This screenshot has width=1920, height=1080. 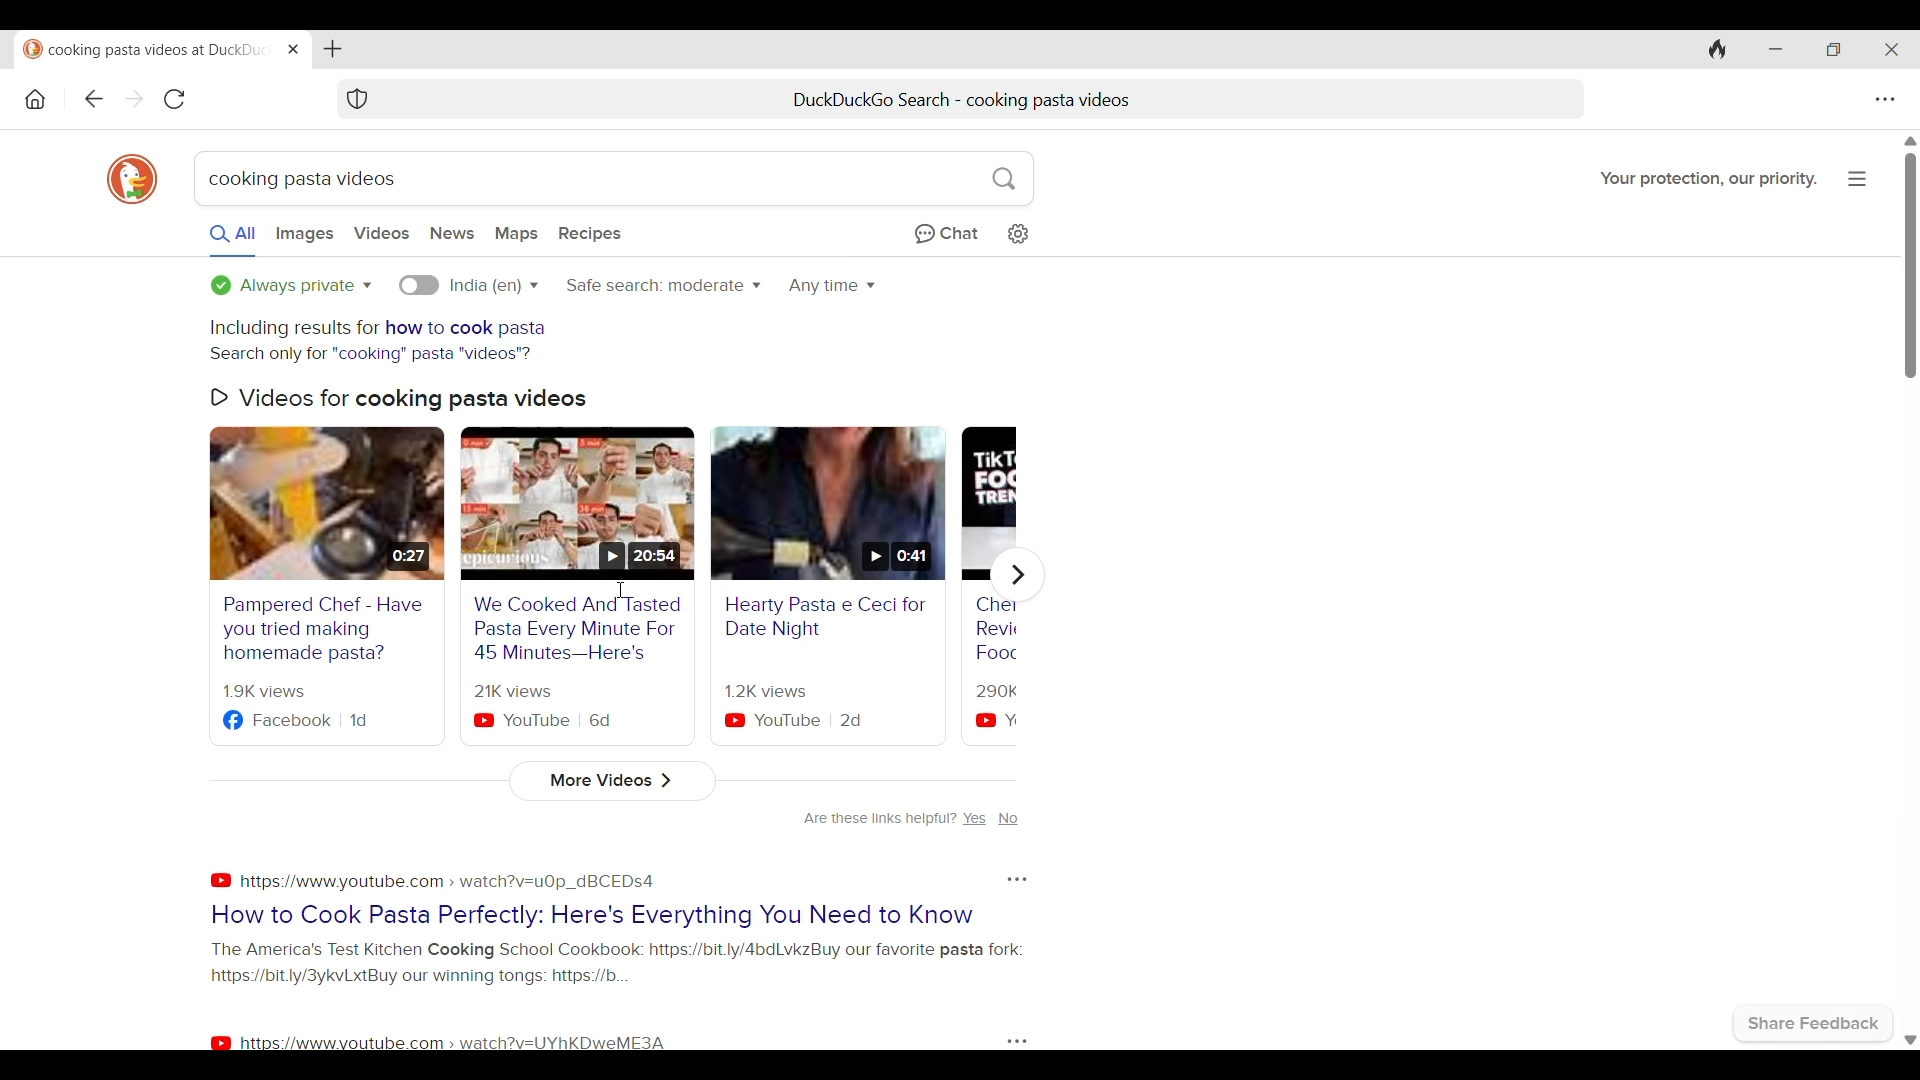 What do you see at coordinates (1884, 99) in the screenshot?
I see `Browser settings` at bounding box center [1884, 99].